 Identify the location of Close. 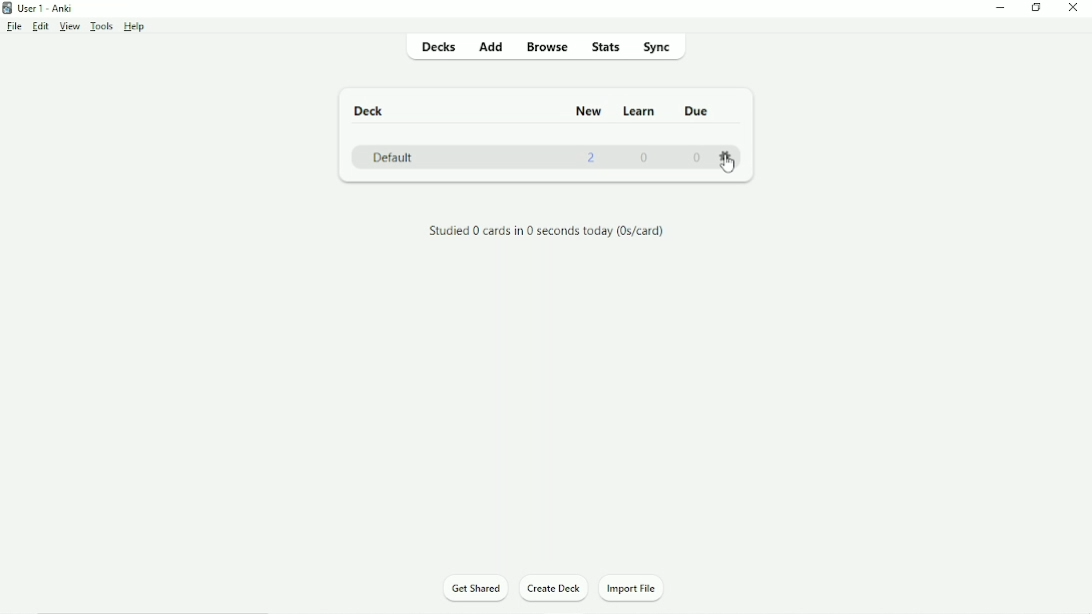
(1072, 9).